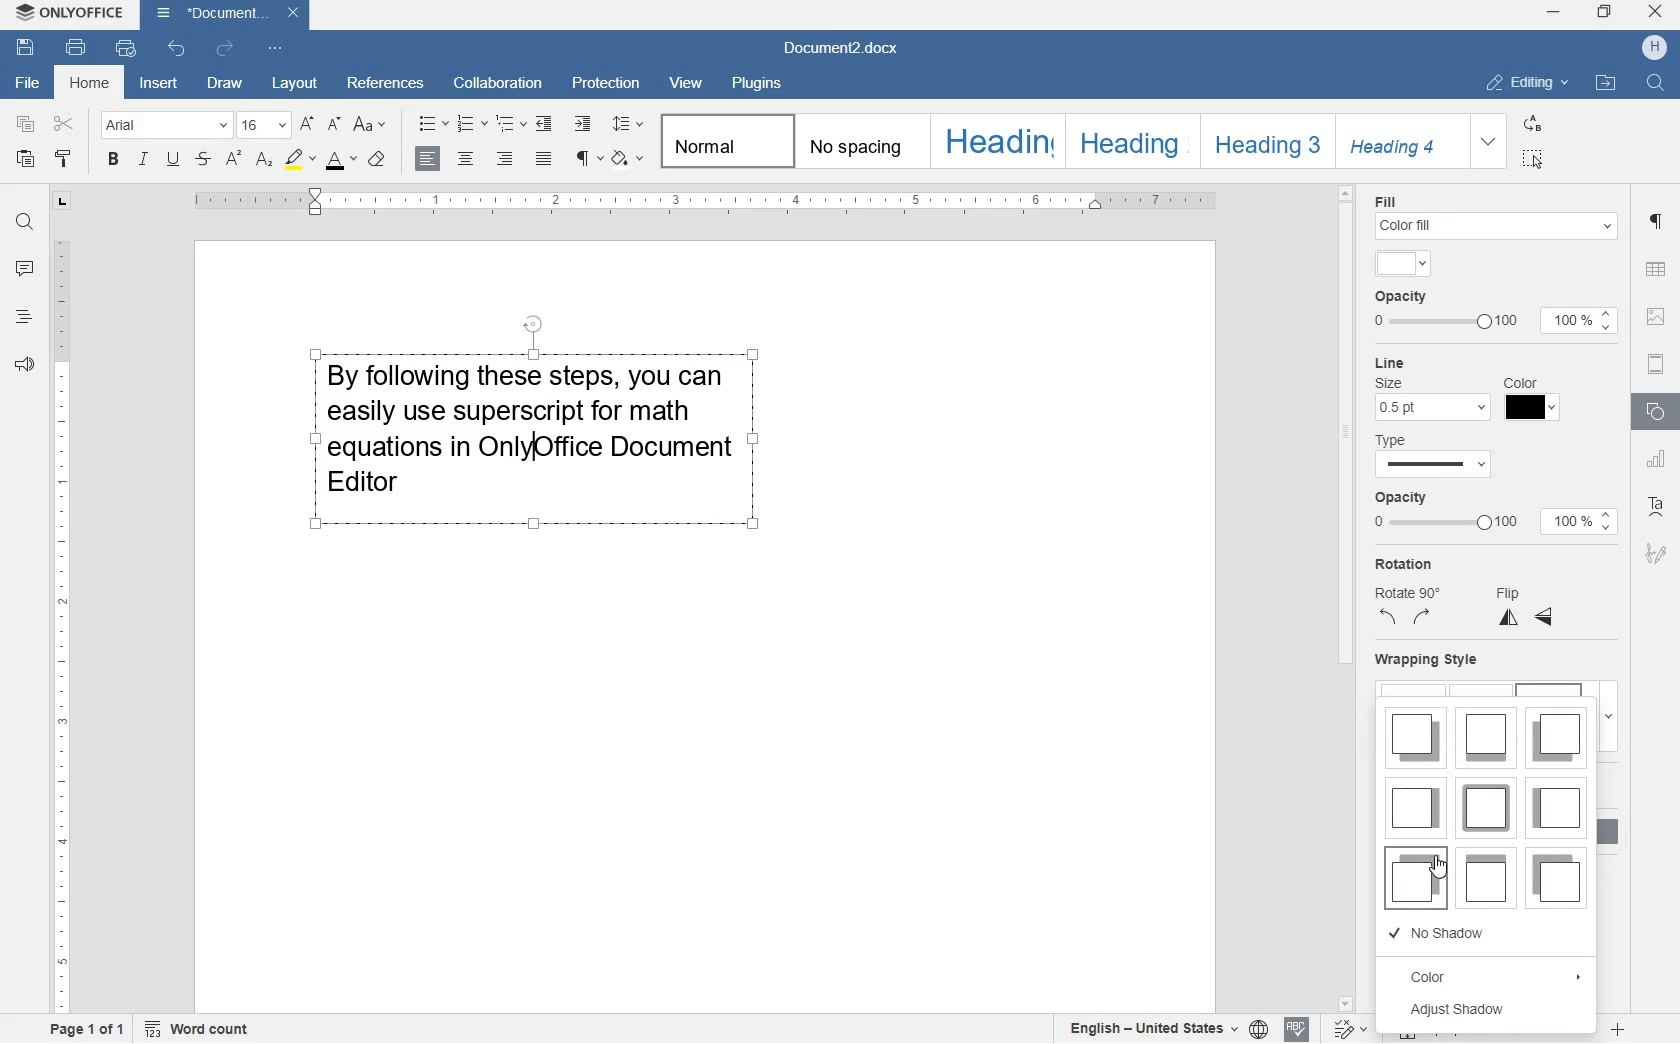 The width and height of the screenshot is (1680, 1044). What do you see at coordinates (126, 48) in the screenshot?
I see `quick print` at bounding box center [126, 48].